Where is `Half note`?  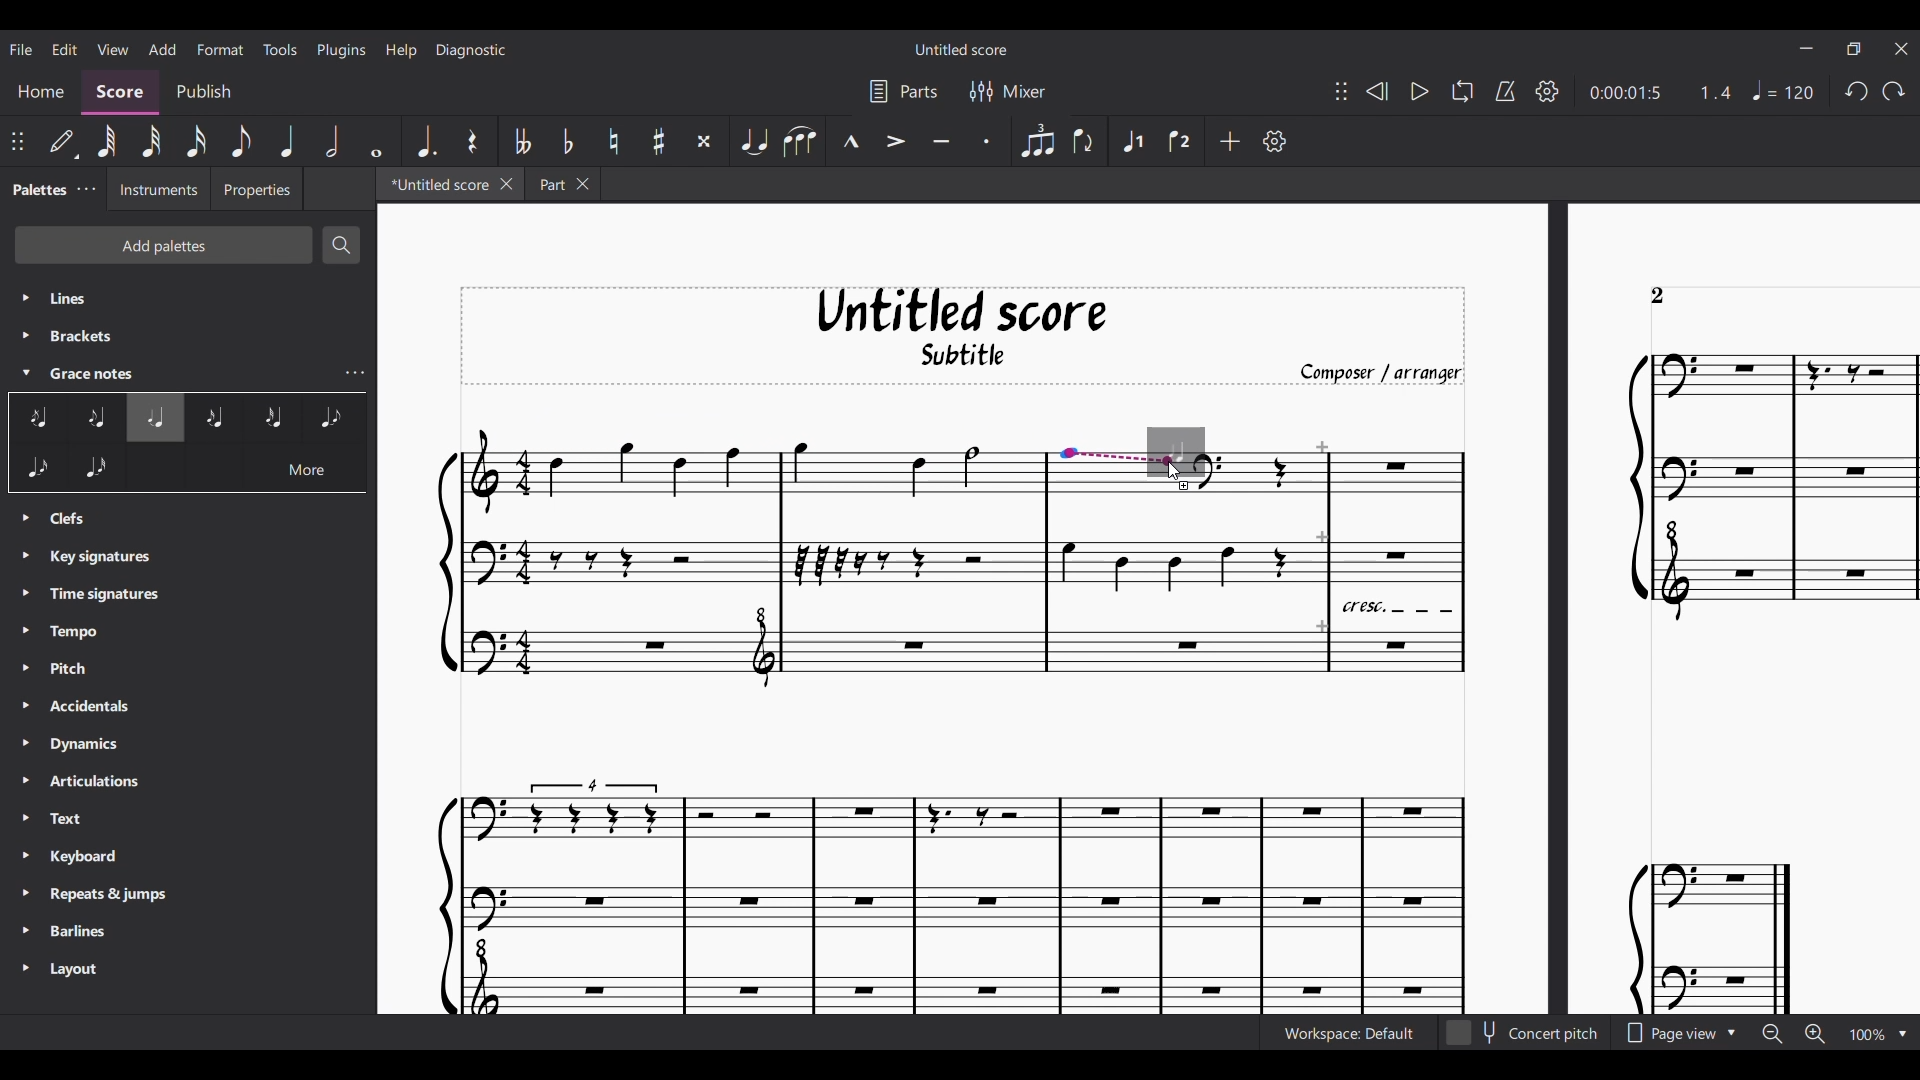 Half note is located at coordinates (331, 141).